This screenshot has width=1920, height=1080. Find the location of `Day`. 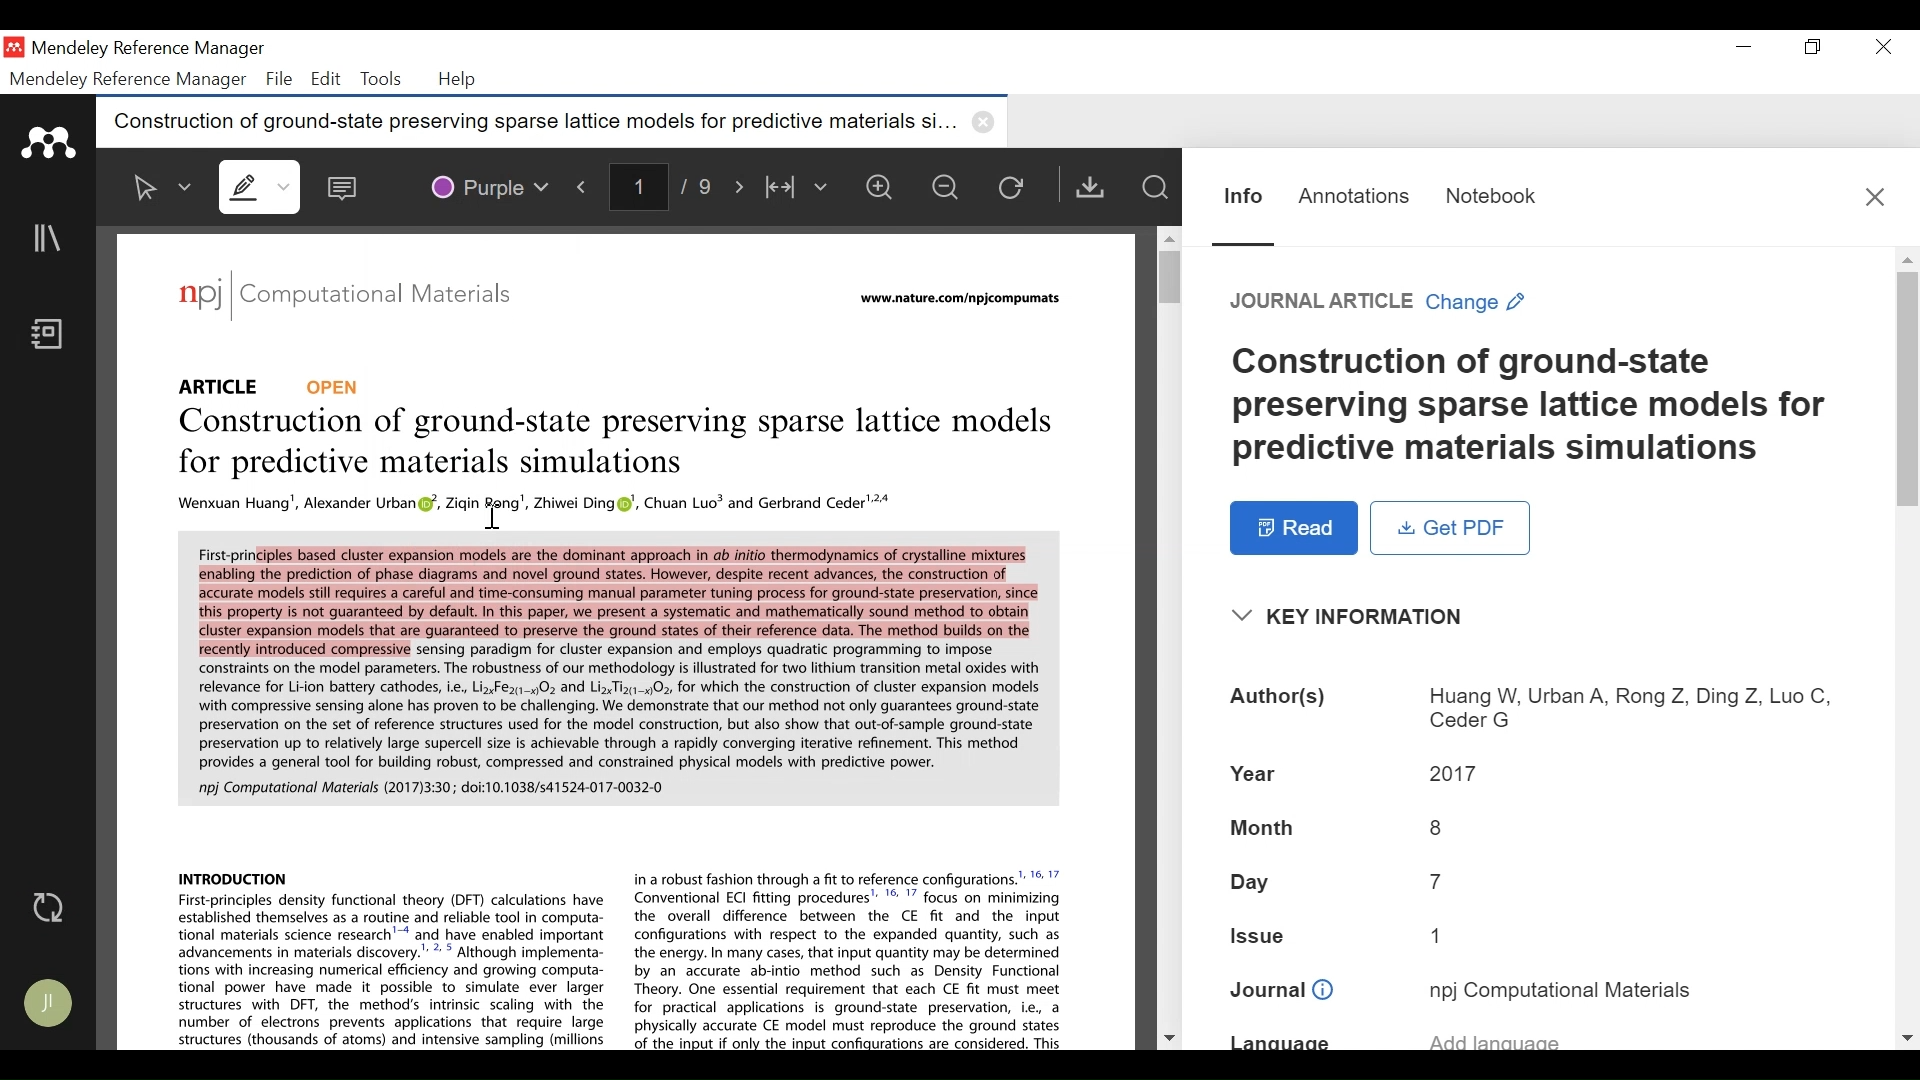

Day is located at coordinates (1250, 884).